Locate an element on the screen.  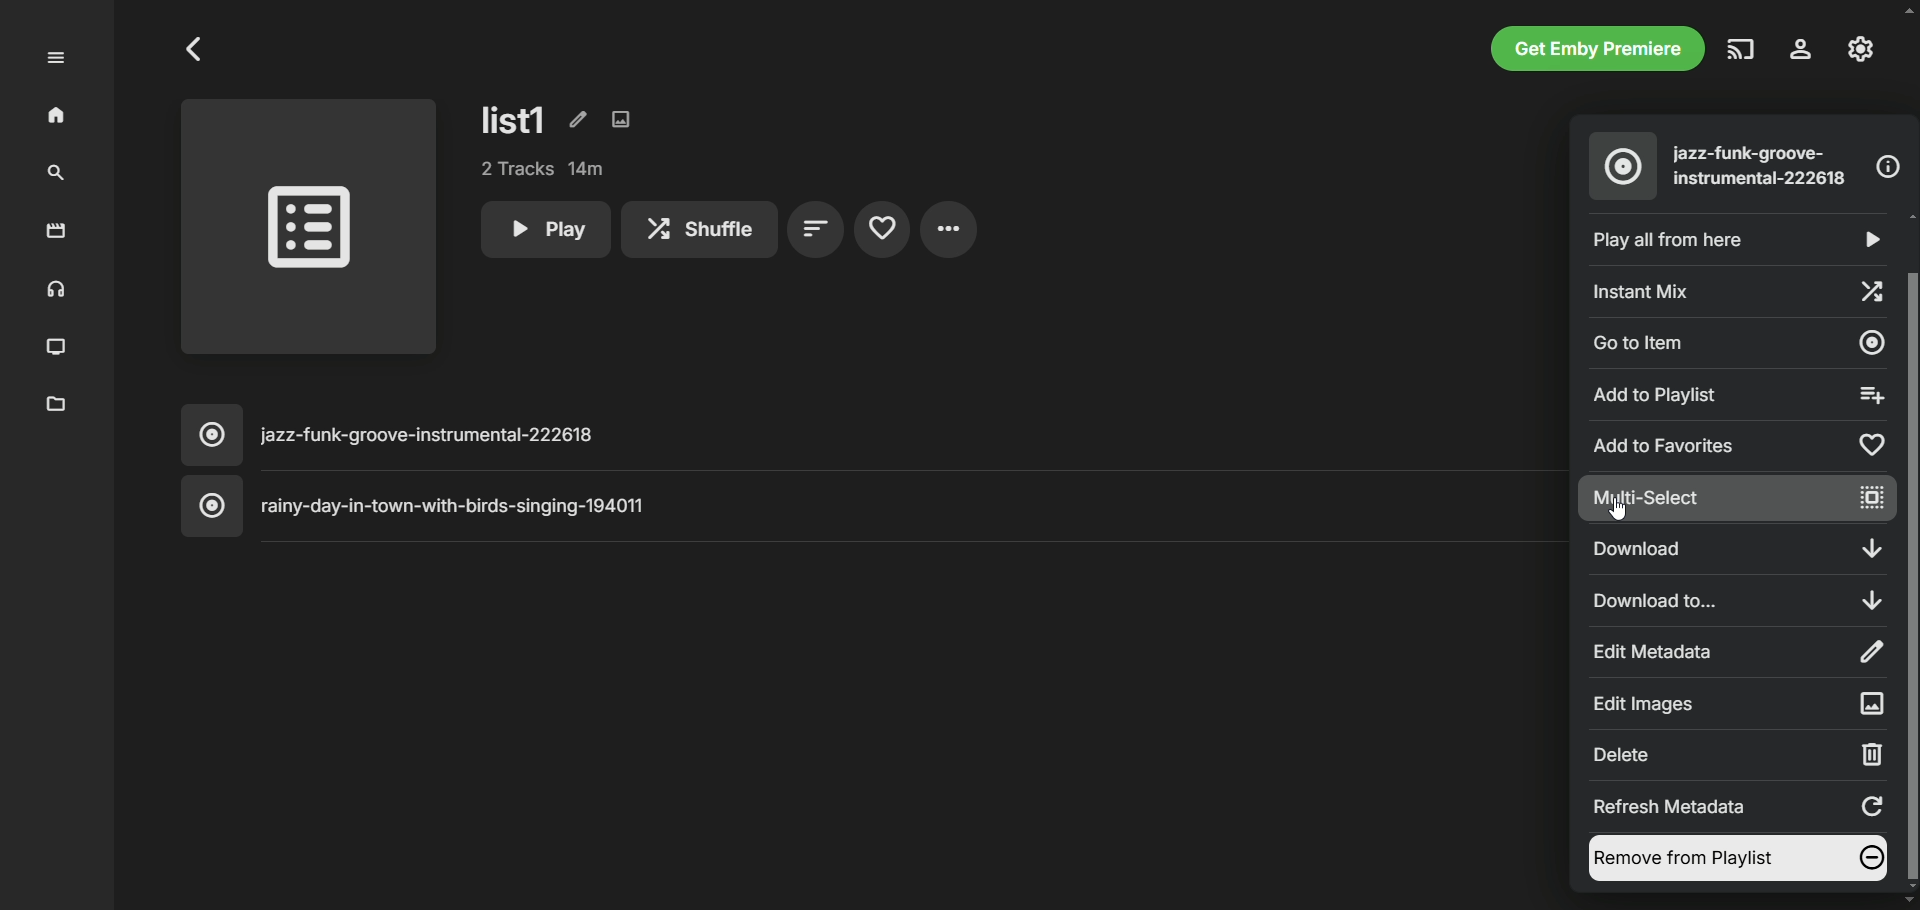
information is located at coordinates (1888, 167).